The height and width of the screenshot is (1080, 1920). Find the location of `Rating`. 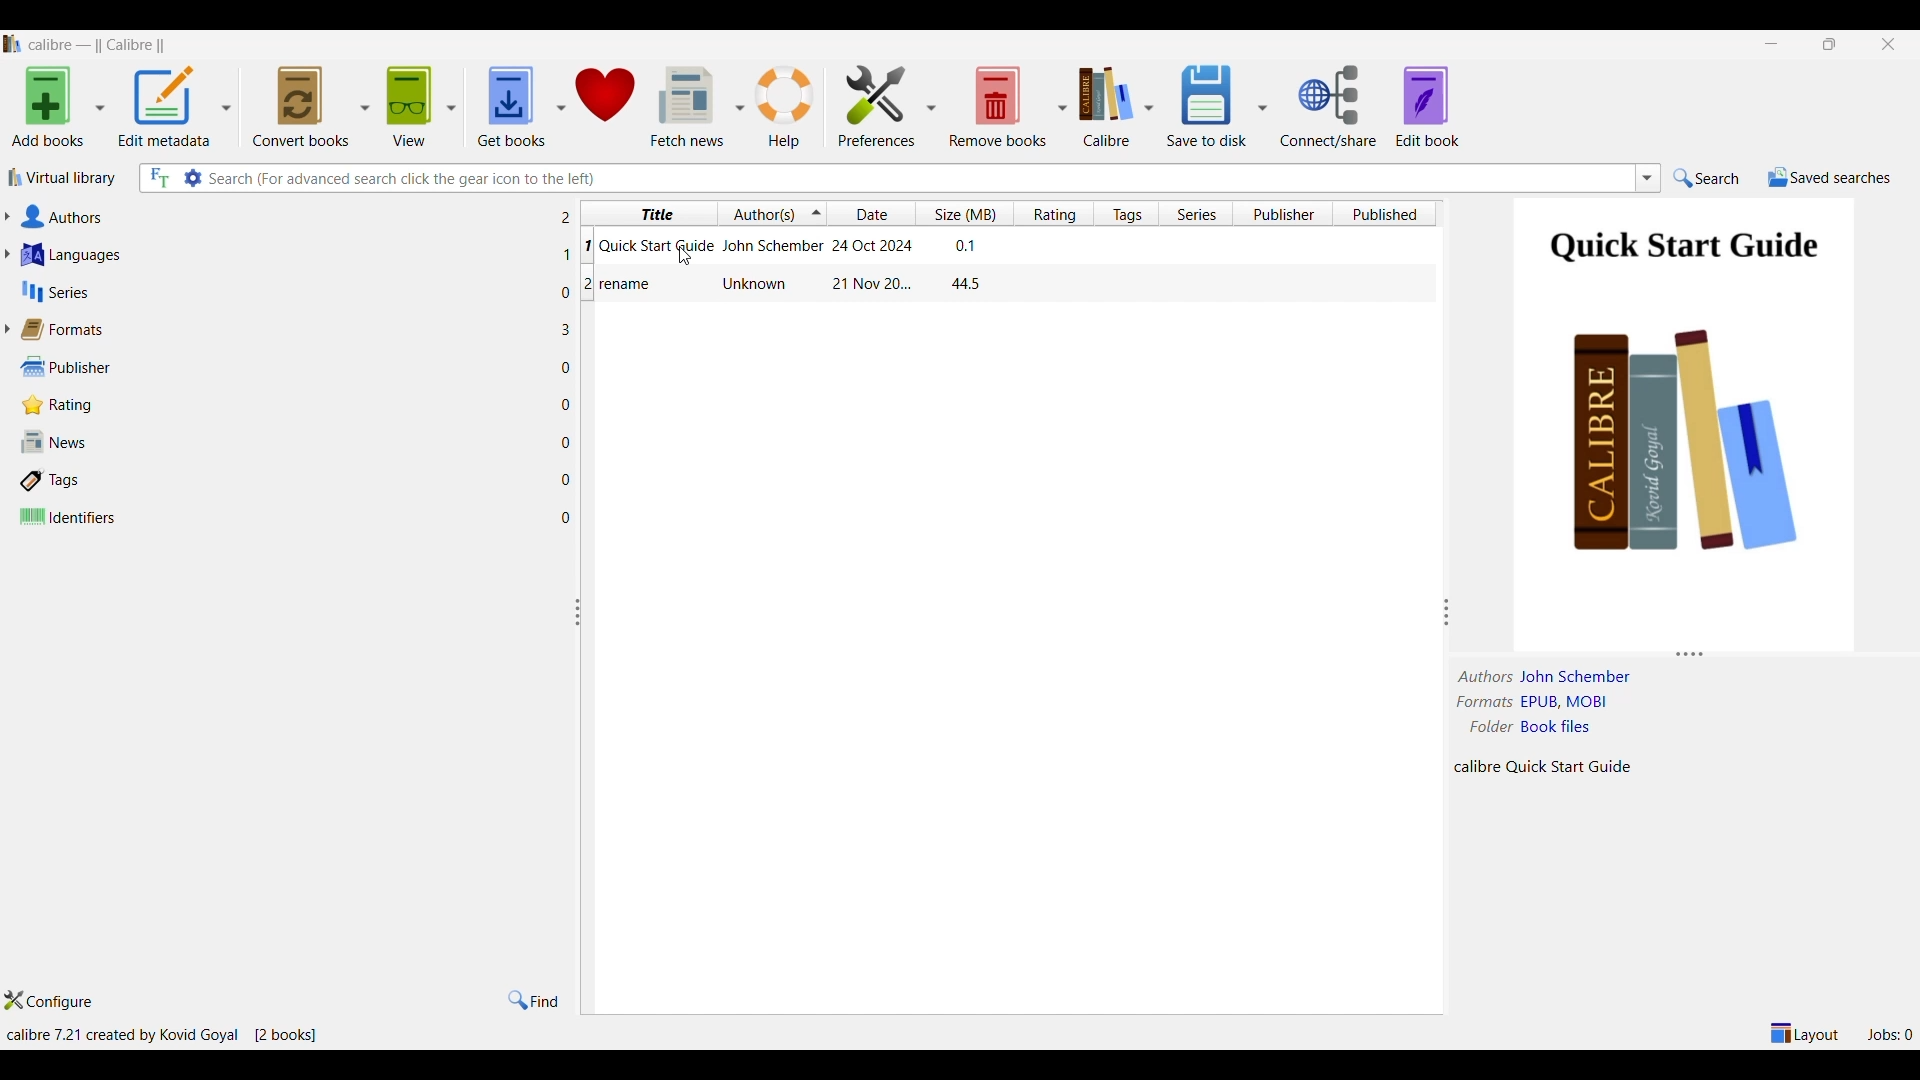

Rating is located at coordinates (284, 405).